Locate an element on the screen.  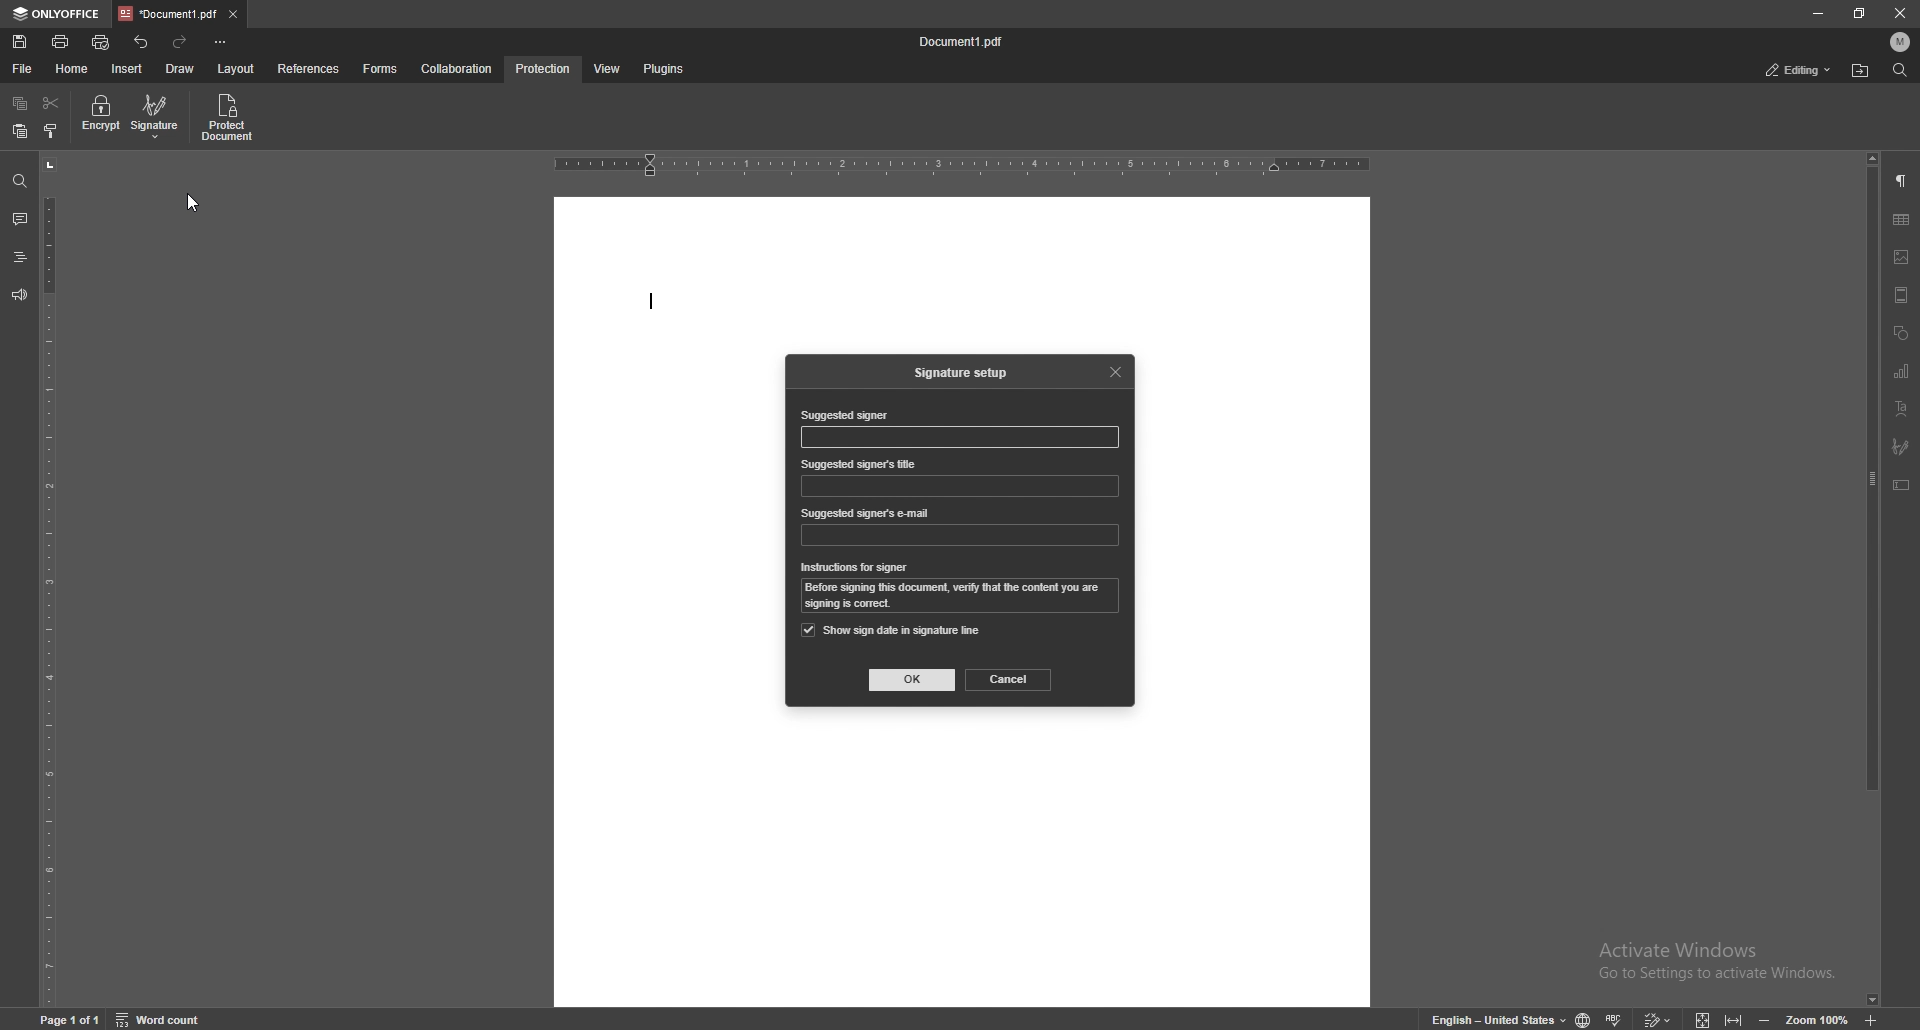
typing start is located at coordinates (651, 302).